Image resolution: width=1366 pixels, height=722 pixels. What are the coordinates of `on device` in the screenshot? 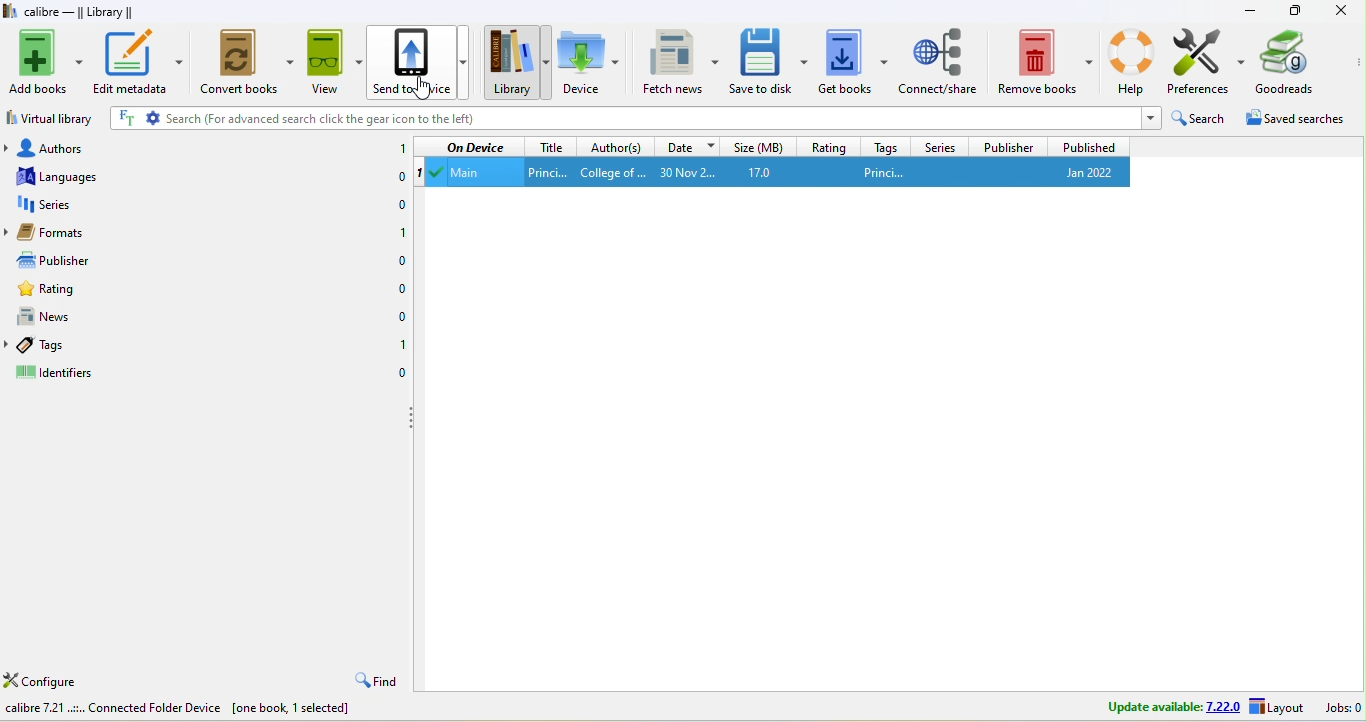 It's located at (472, 147).